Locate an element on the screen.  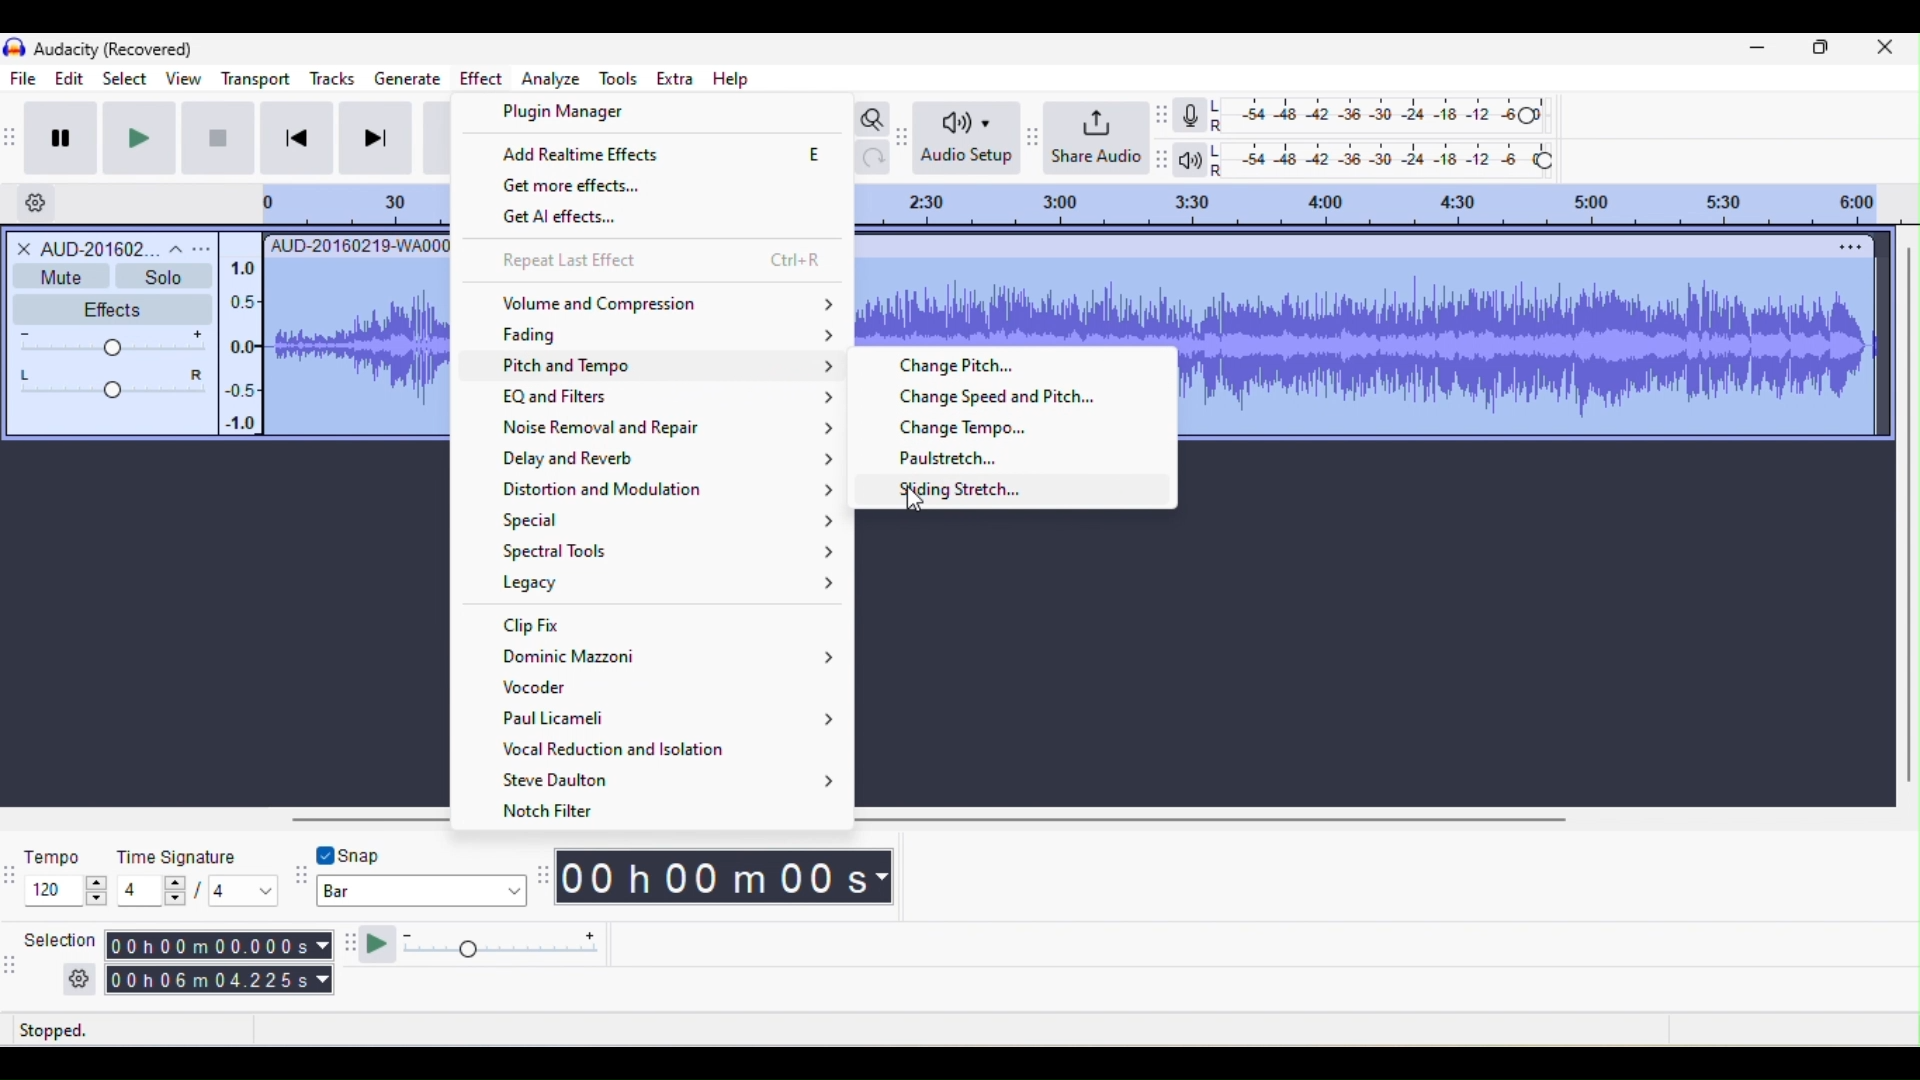
Level is located at coordinates (114, 365).